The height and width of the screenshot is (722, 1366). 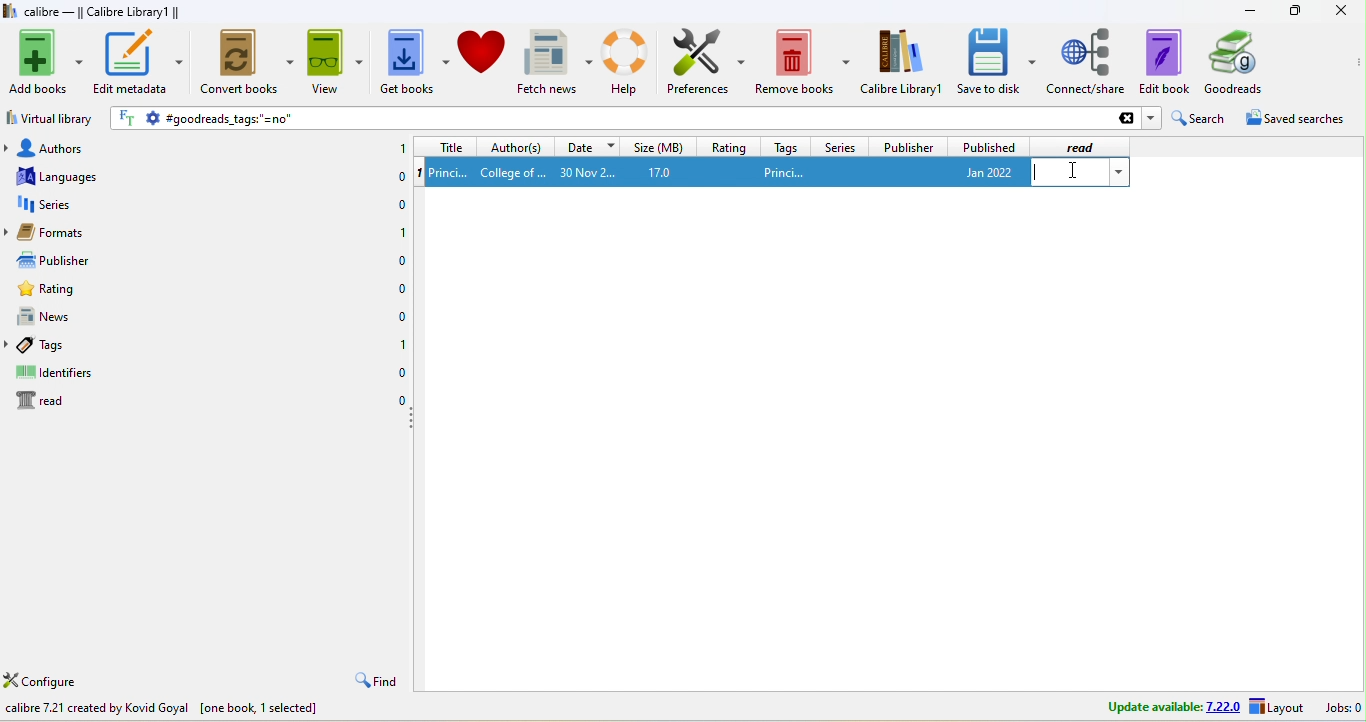 What do you see at coordinates (450, 172) in the screenshot?
I see `1 princi  ` at bounding box center [450, 172].